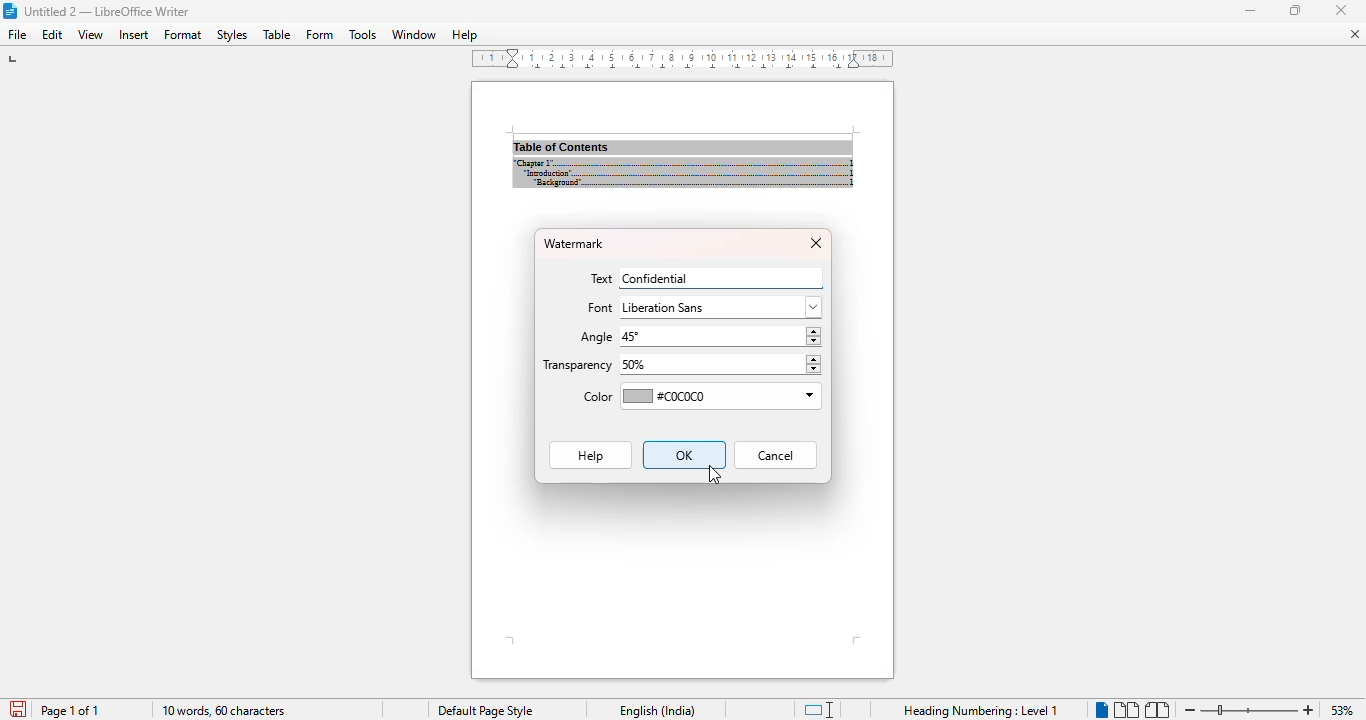  What do you see at coordinates (70, 711) in the screenshot?
I see `page 1 of 1` at bounding box center [70, 711].